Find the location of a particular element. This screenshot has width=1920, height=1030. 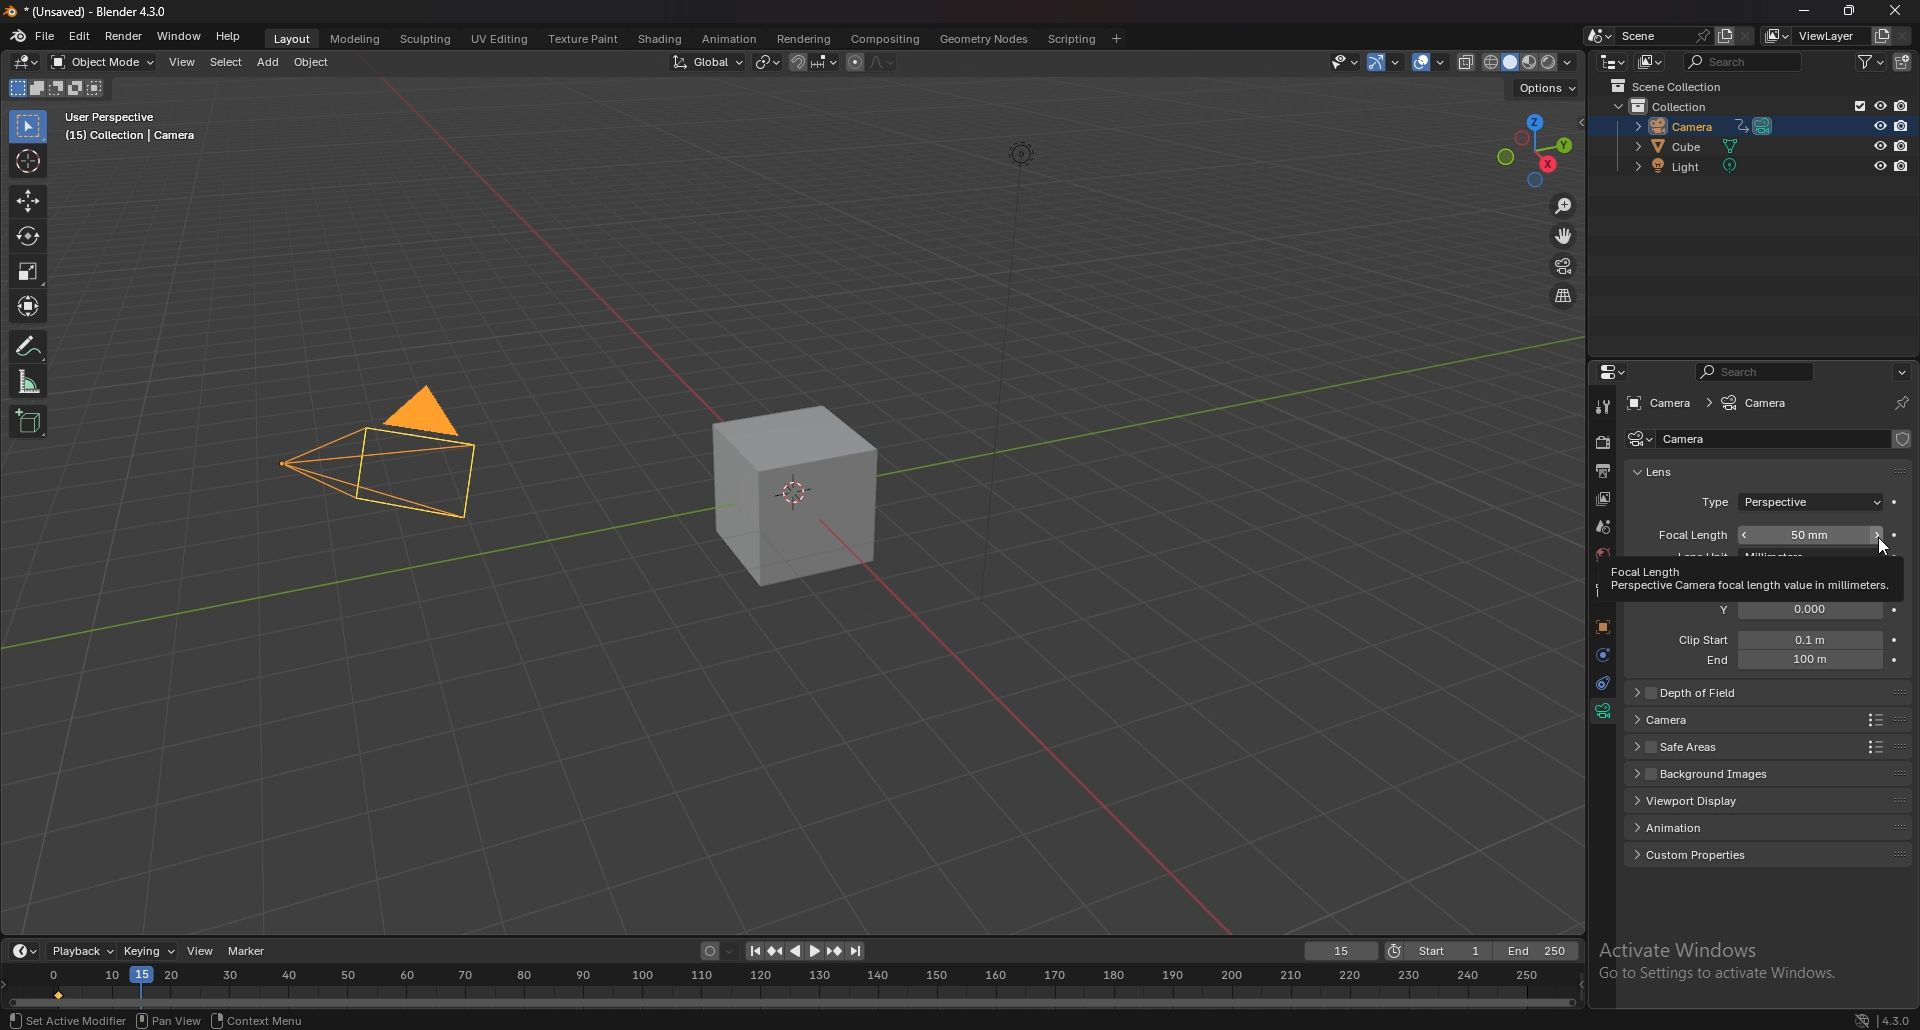

annotate is located at coordinates (30, 345).